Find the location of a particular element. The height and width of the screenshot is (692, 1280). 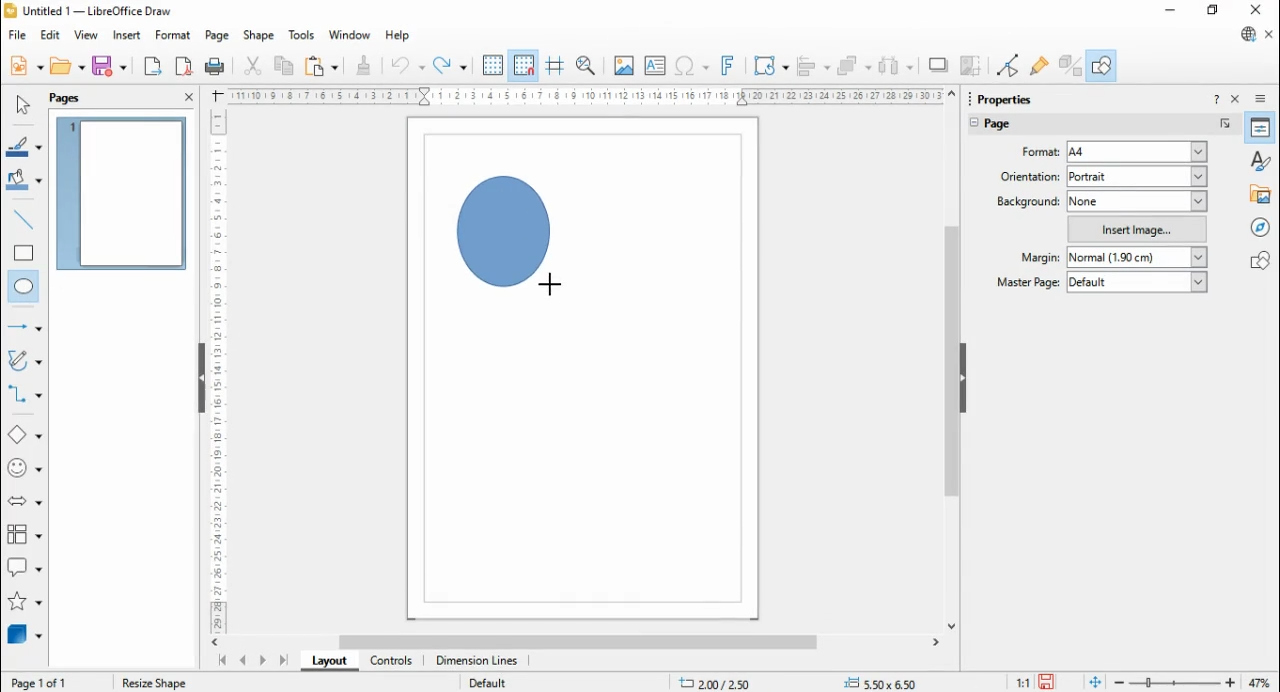

none is located at coordinates (1137, 201).